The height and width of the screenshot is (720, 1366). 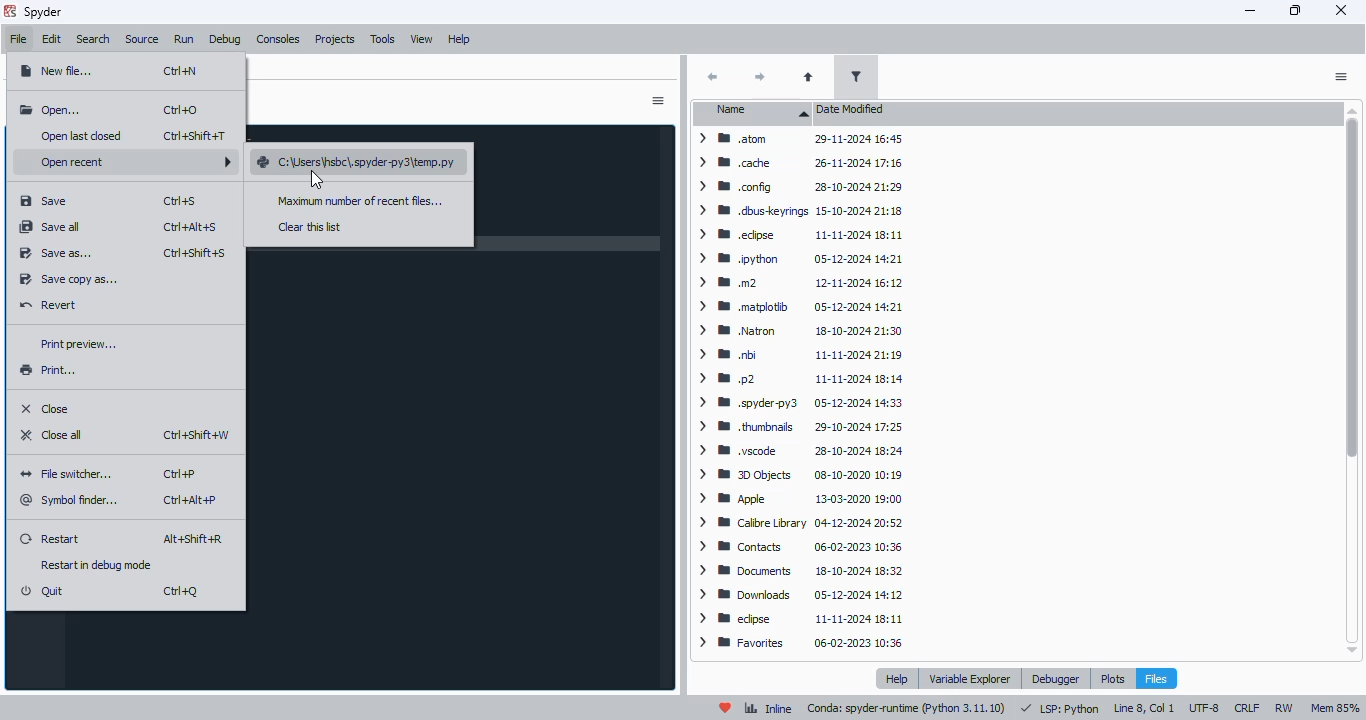 I want to click on UTF-8, so click(x=1205, y=709).